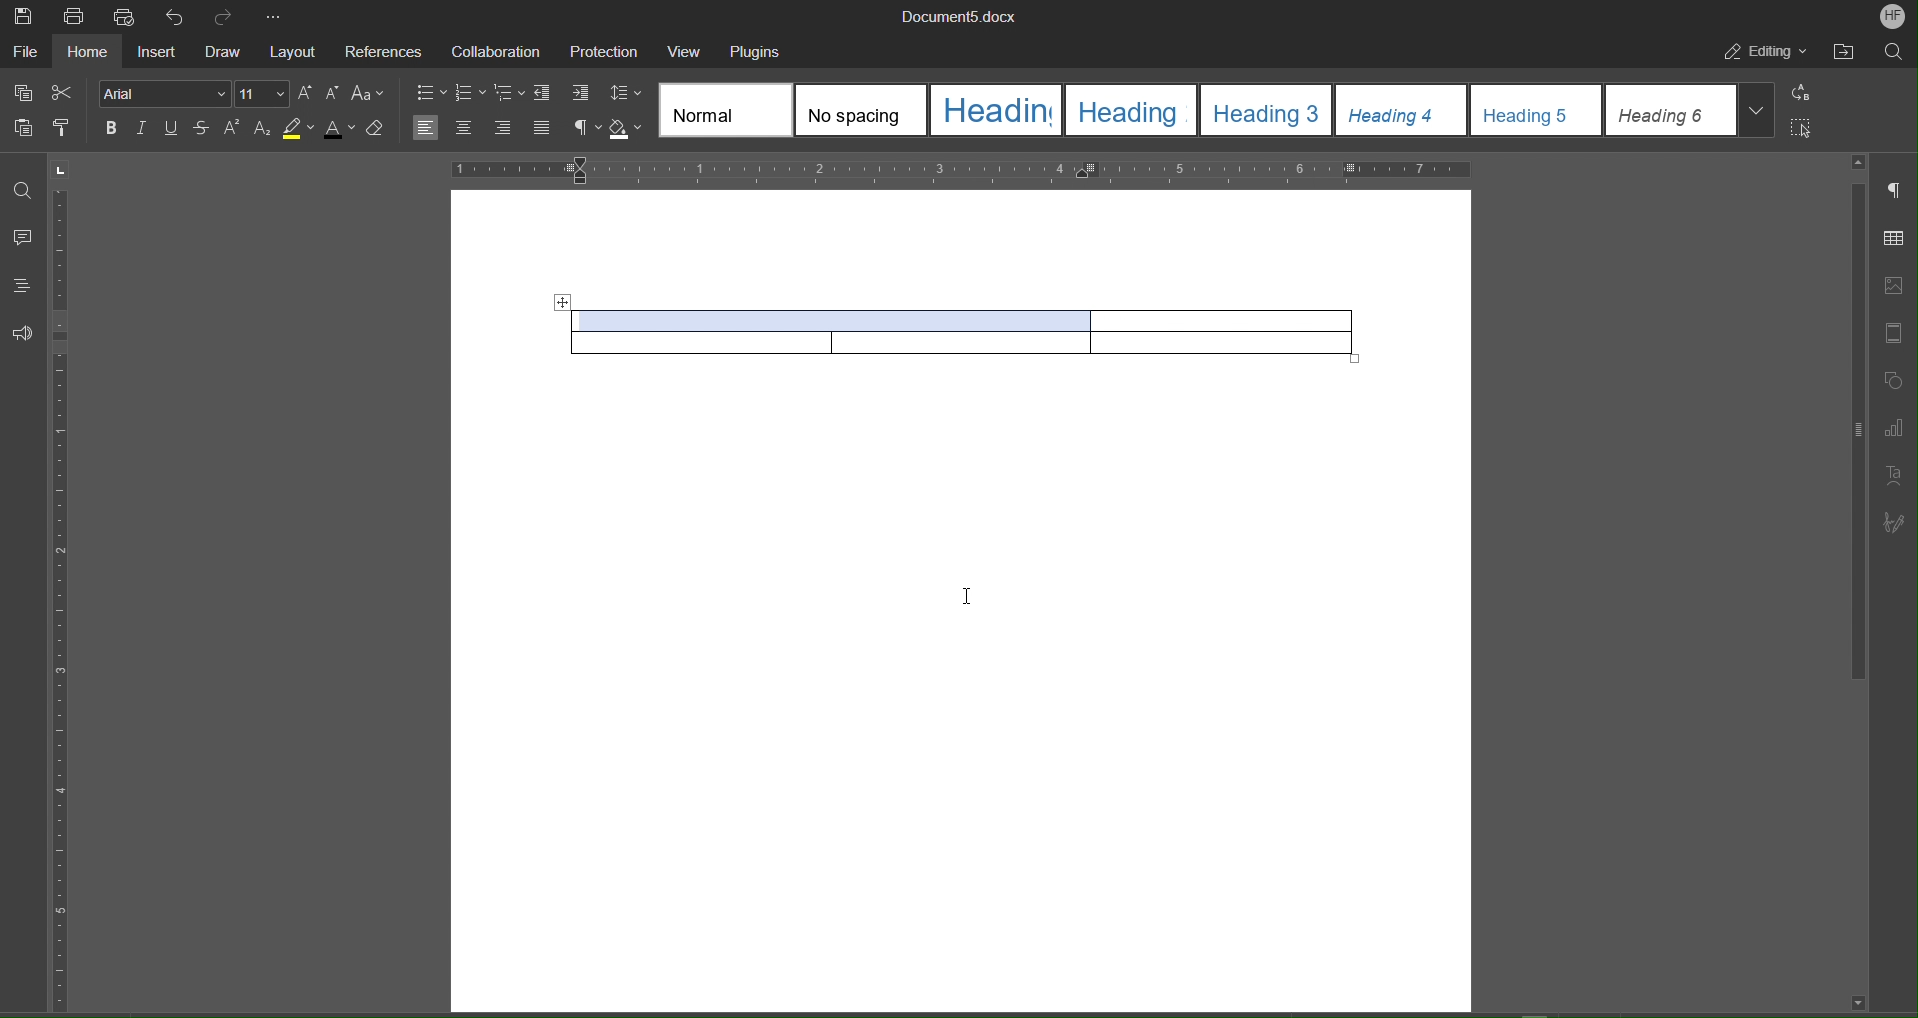 The width and height of the screenshot is (1918, 1018). What do you see at coordinates (20, 91) in the screenshot?
I see `Copy` at bounding box center [20, 91].